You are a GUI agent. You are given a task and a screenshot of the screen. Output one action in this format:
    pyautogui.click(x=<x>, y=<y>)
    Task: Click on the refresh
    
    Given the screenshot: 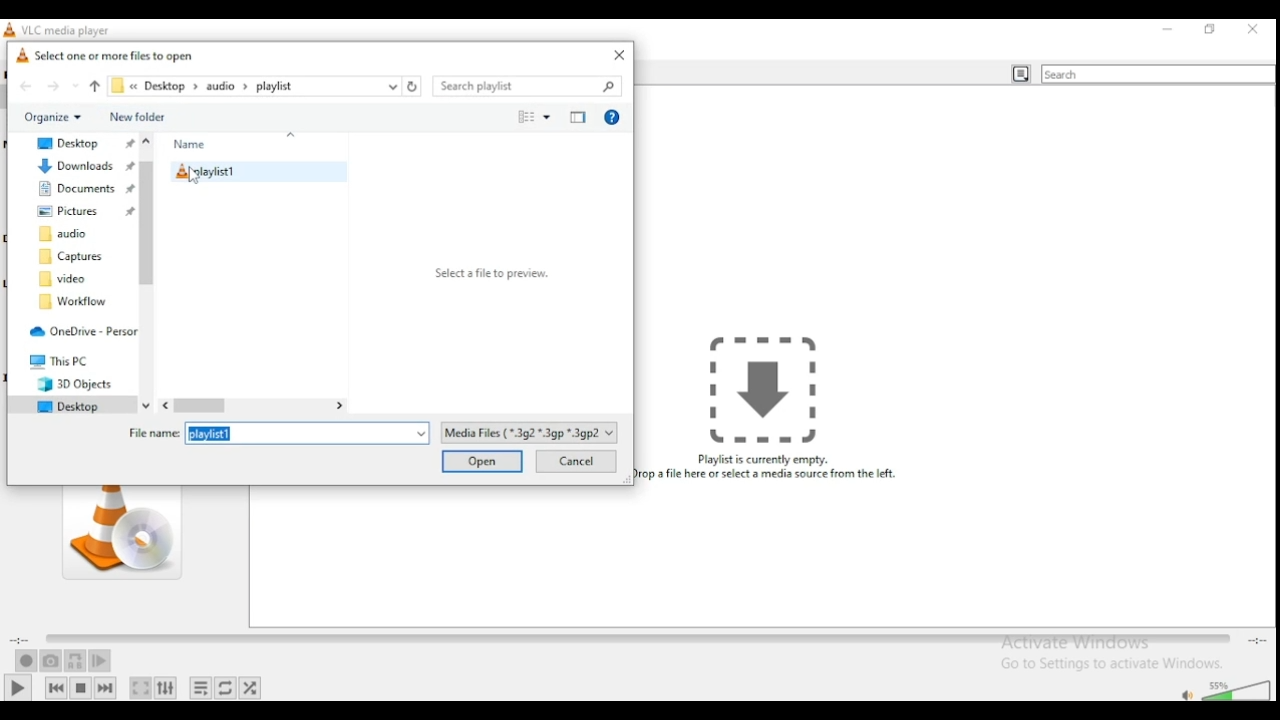 What is the action you would take?
    pyautogui.click(x=414, y=86)
    